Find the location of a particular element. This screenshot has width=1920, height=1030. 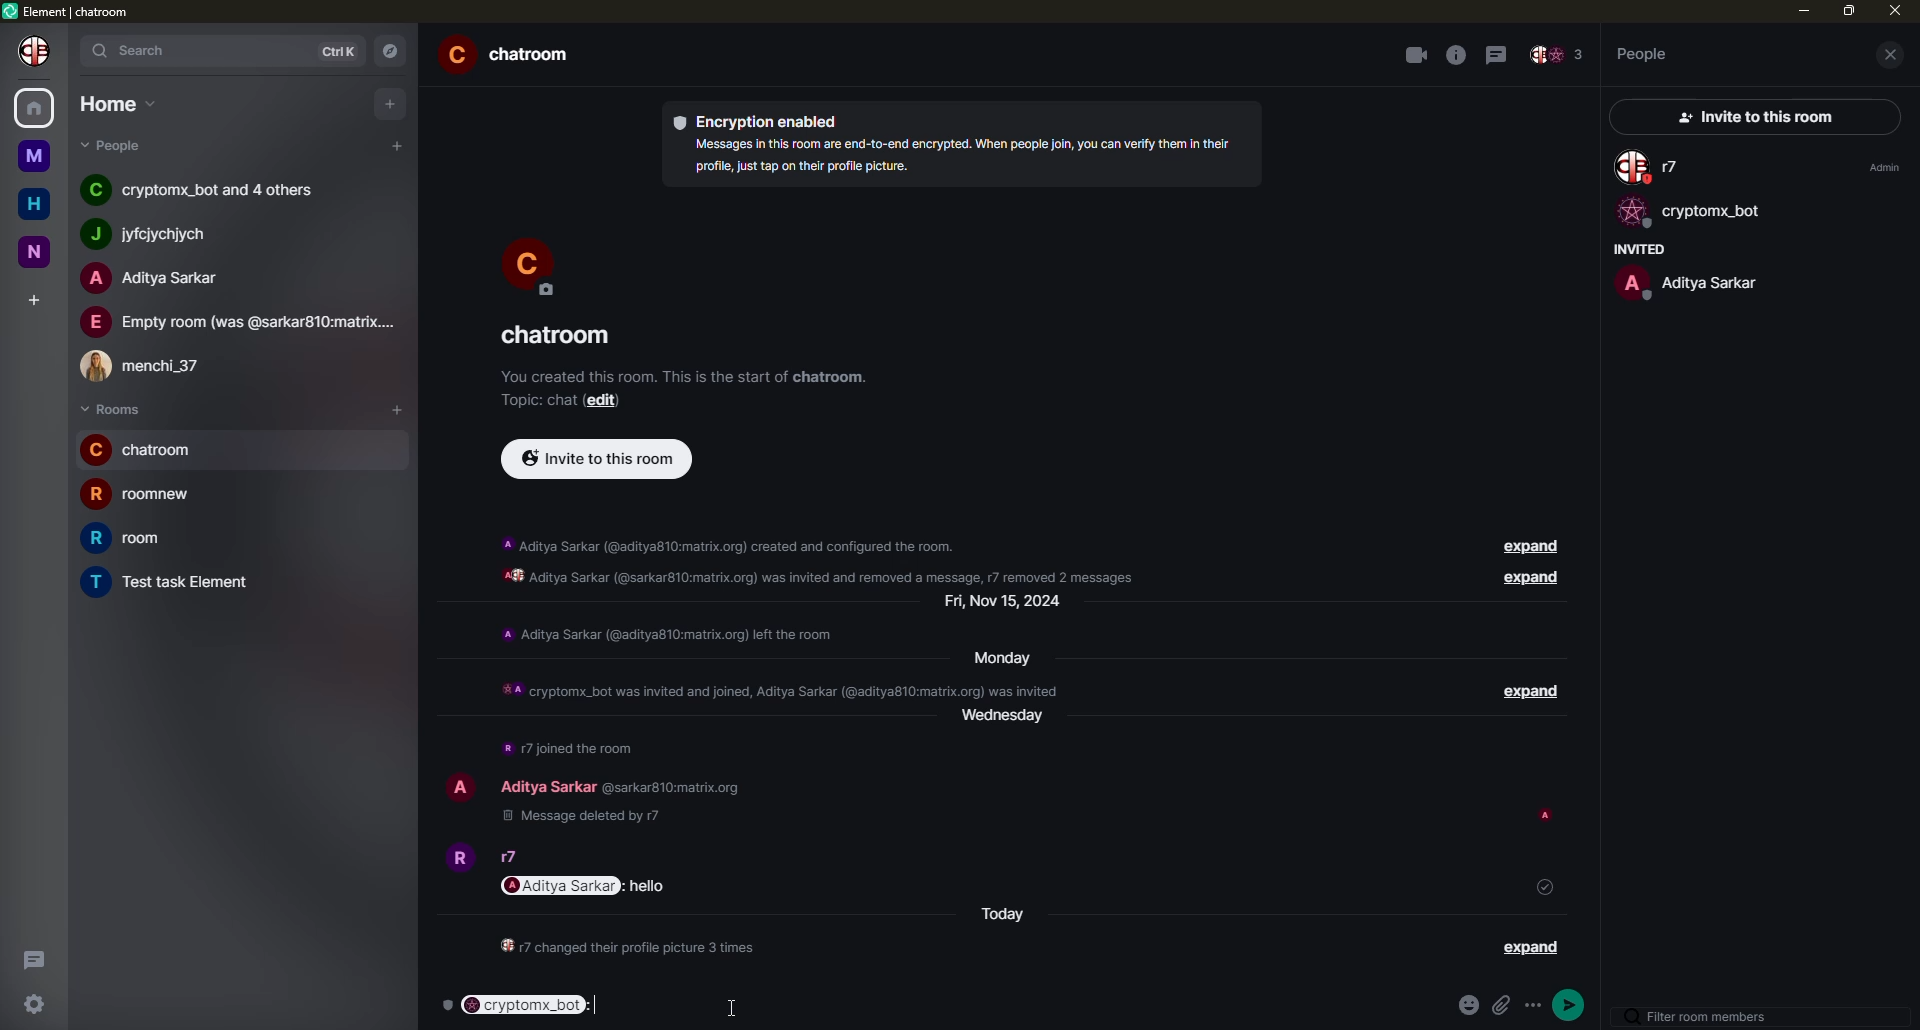

today is located at coordinates (1005, 920).